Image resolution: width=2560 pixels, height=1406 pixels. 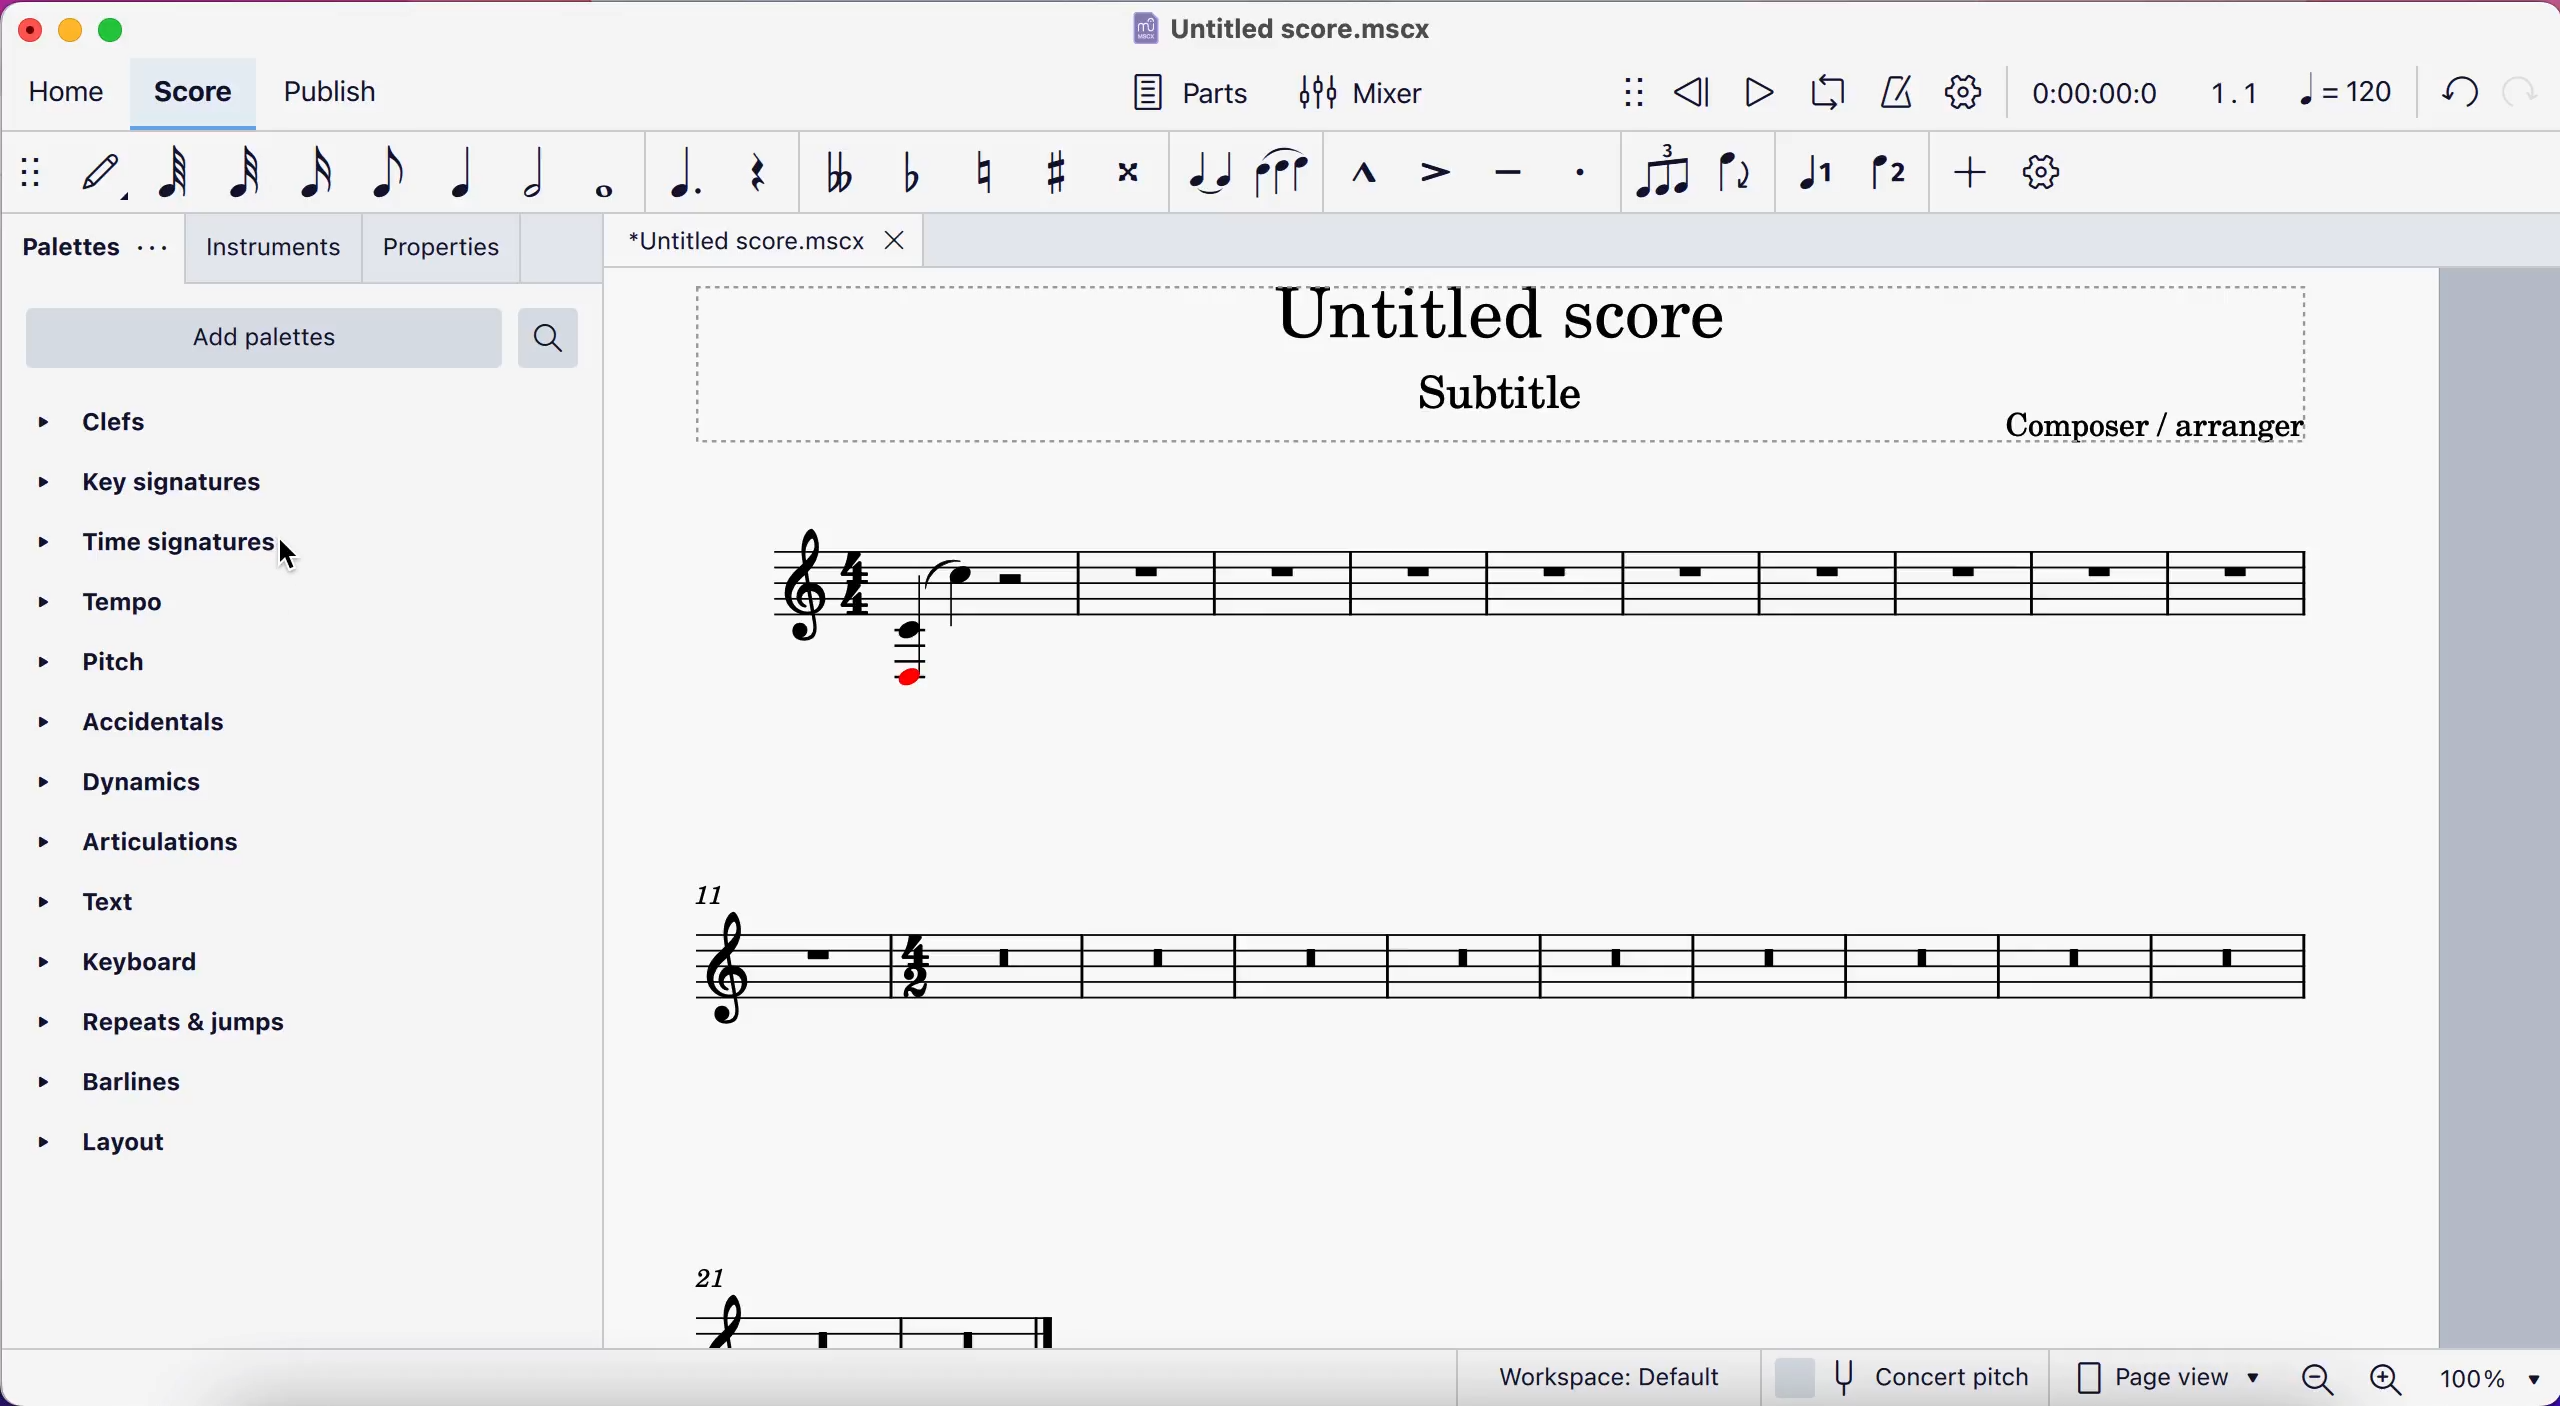 I want to click on playback loop, so click(x=1832, y=89).